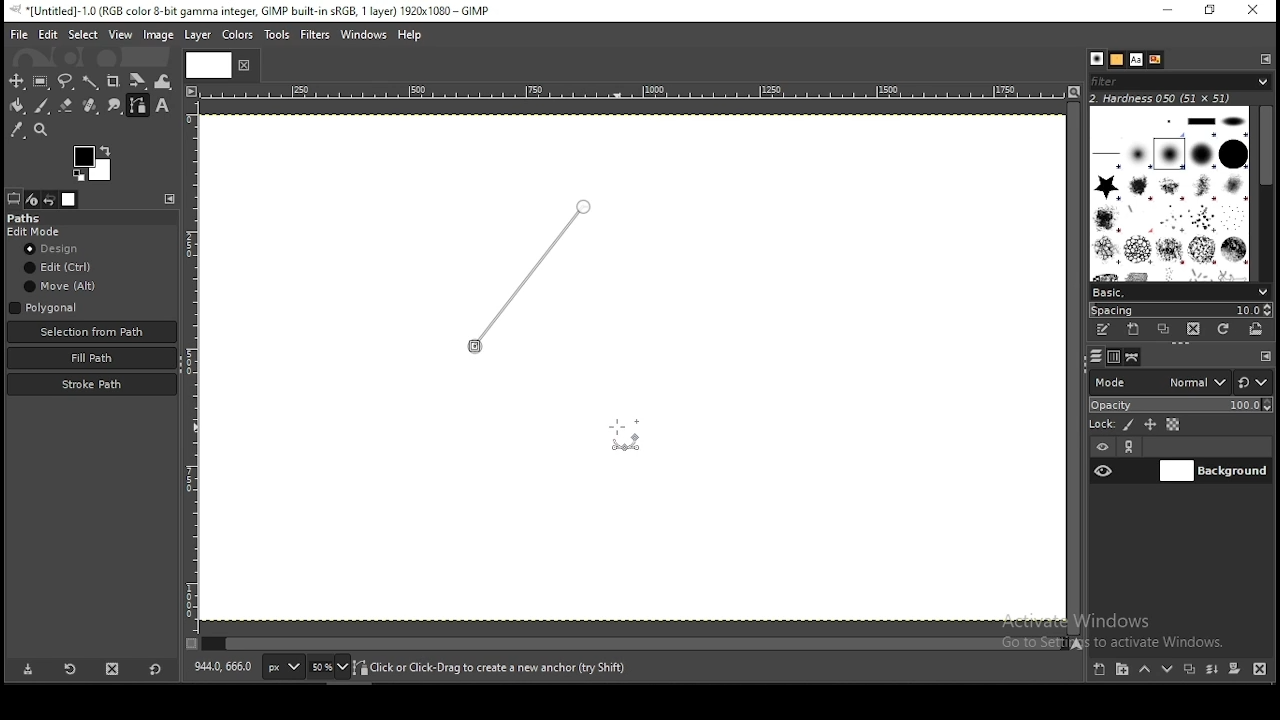 The image size is (1280, 720). I want to click on help, so click(412, 33).